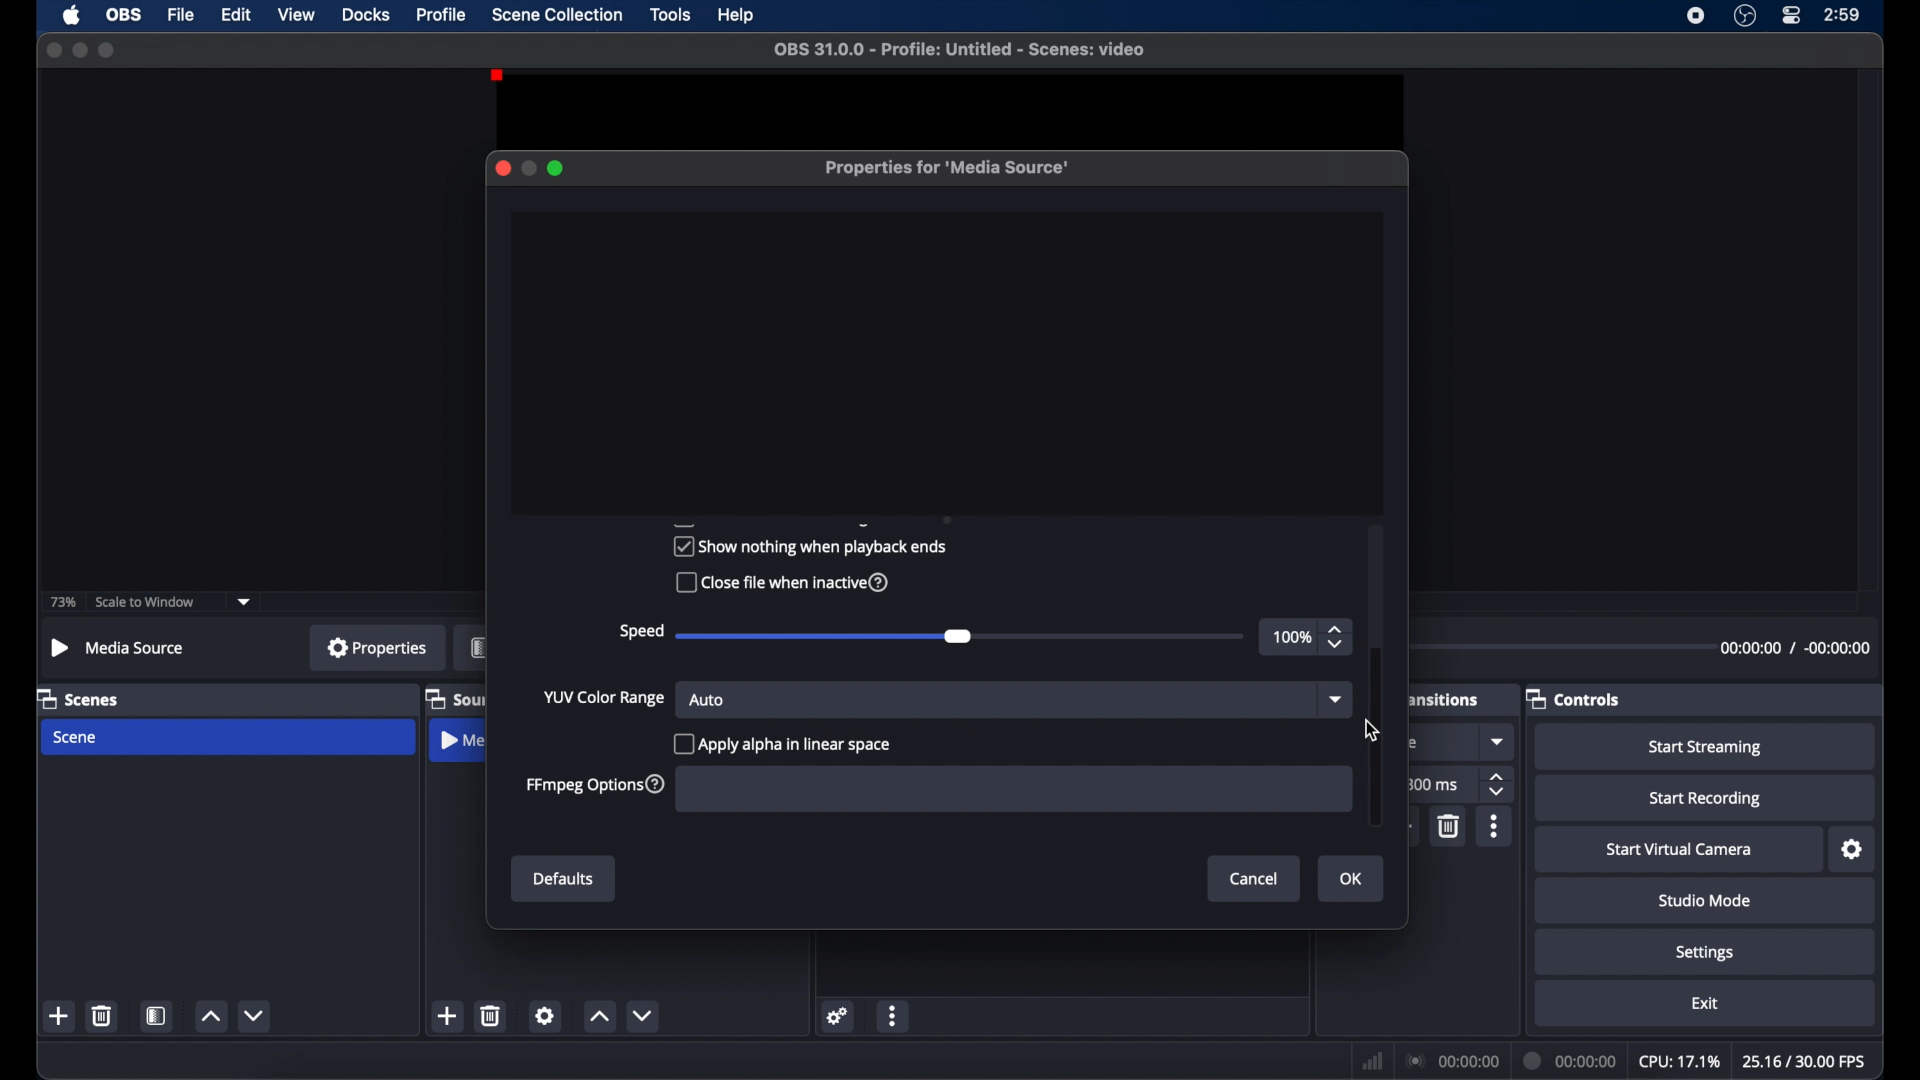 The width and height of the screenshot is (1920, 1080). Describe the element at coordinates (604, 698) in the screenshot. I see `yup color range` at that location.